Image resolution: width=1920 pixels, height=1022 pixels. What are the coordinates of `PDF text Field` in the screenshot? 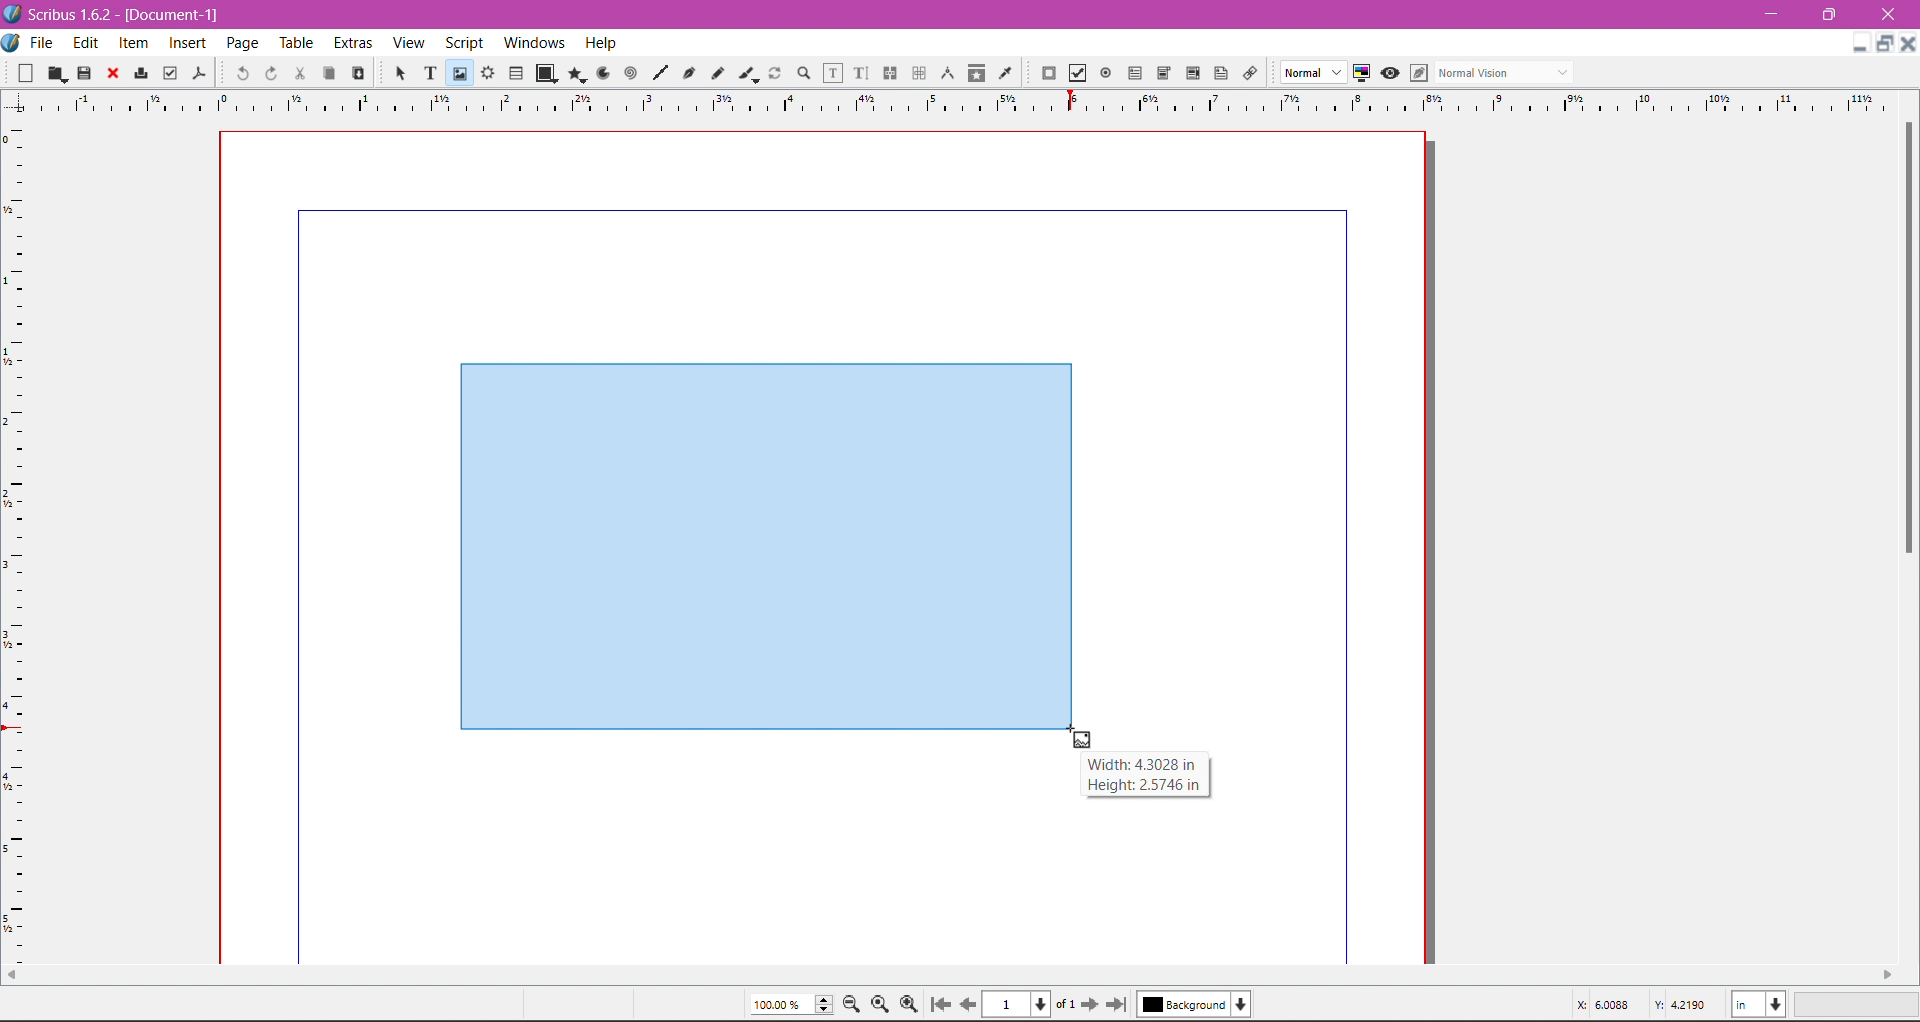 It's located at (1135, 73).